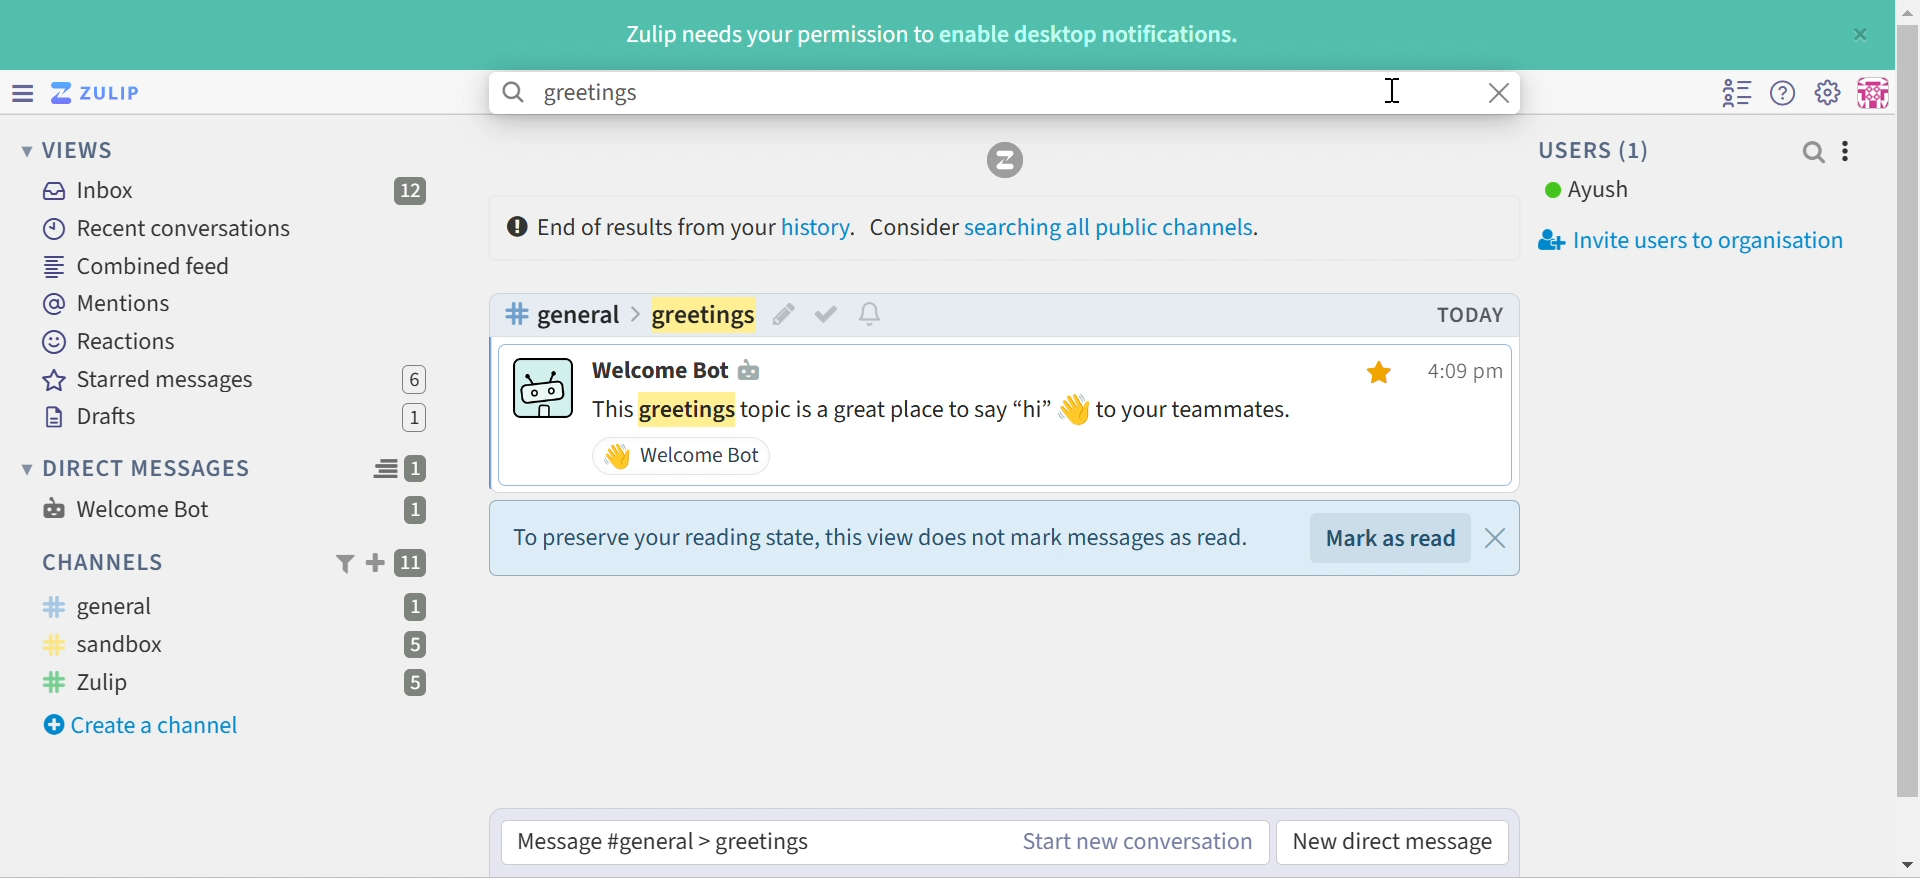 The width and height of the screenshot is (1920, 878). What do you see at coordinates (829, 315) in the screenshot?
I see `Mark as resolved` at bounding box center [829, 315].